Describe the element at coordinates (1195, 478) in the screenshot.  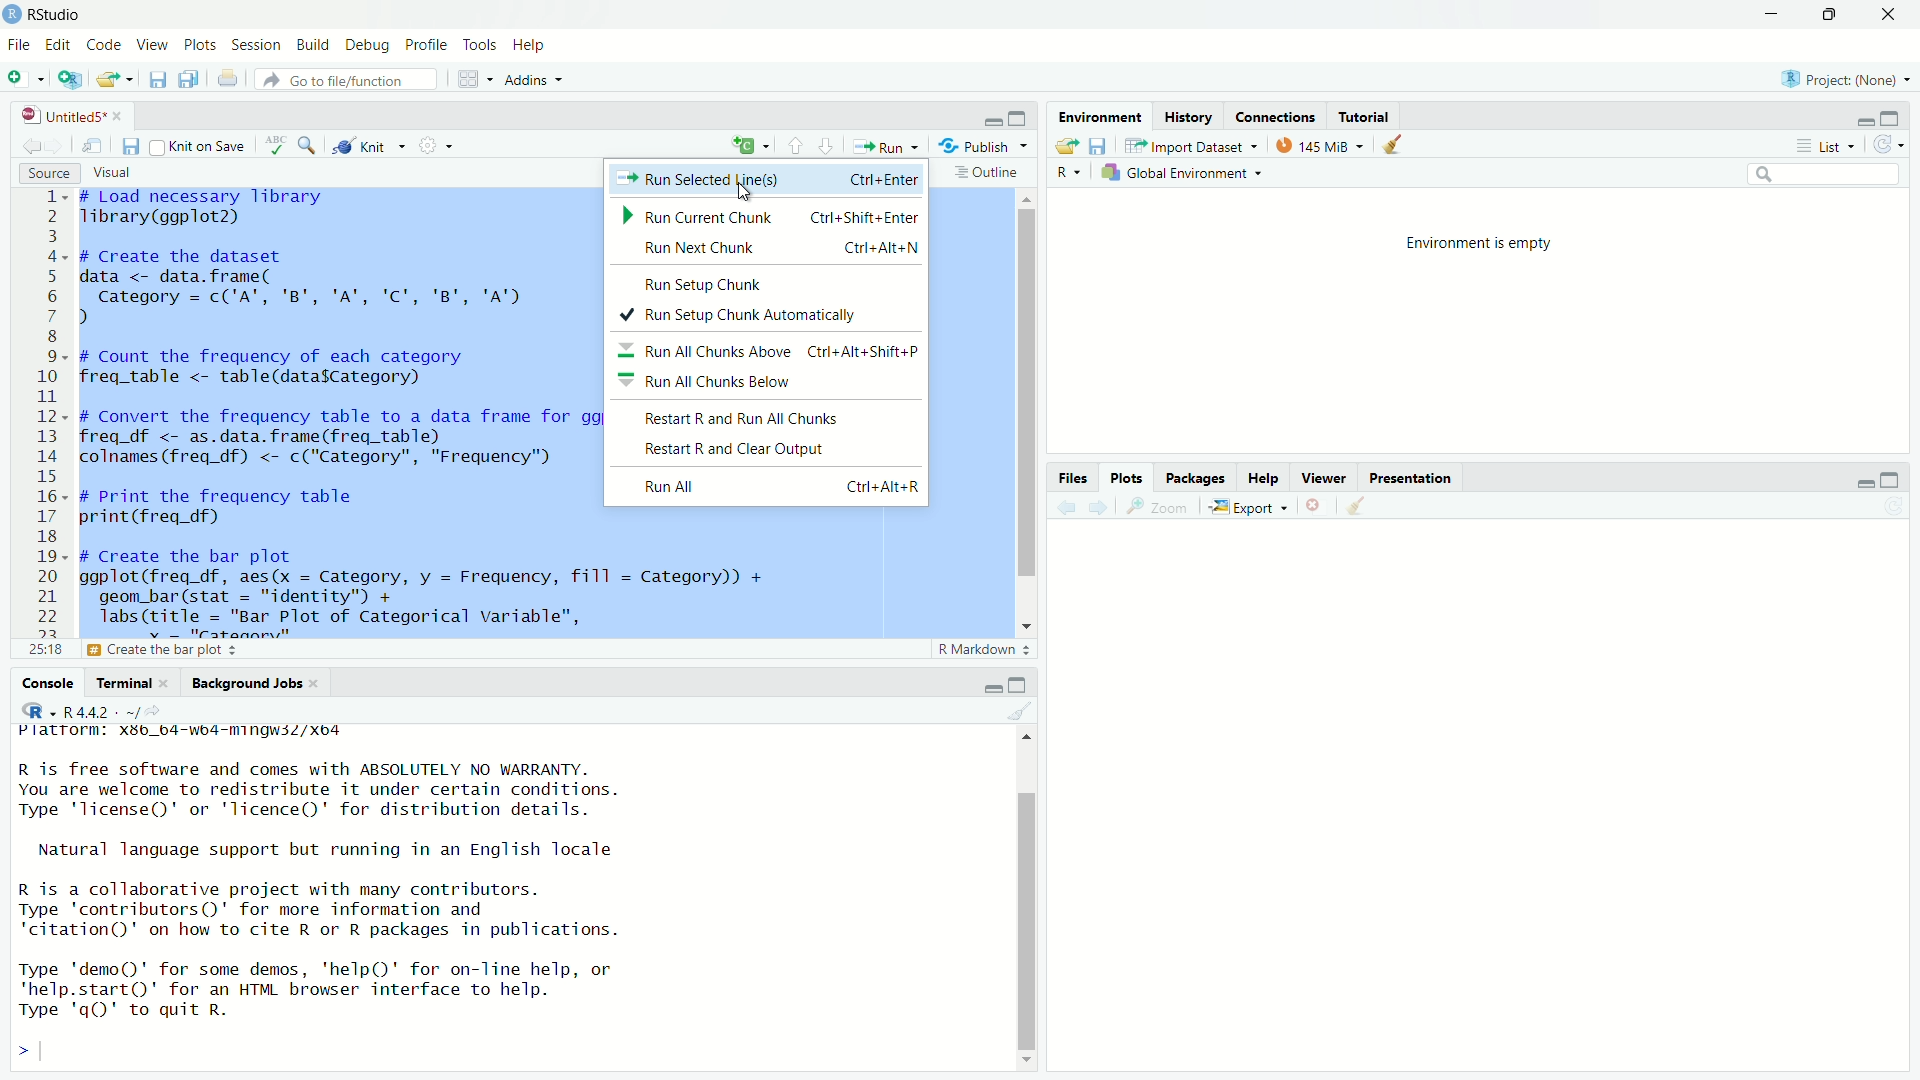
I see `packages` at that location.